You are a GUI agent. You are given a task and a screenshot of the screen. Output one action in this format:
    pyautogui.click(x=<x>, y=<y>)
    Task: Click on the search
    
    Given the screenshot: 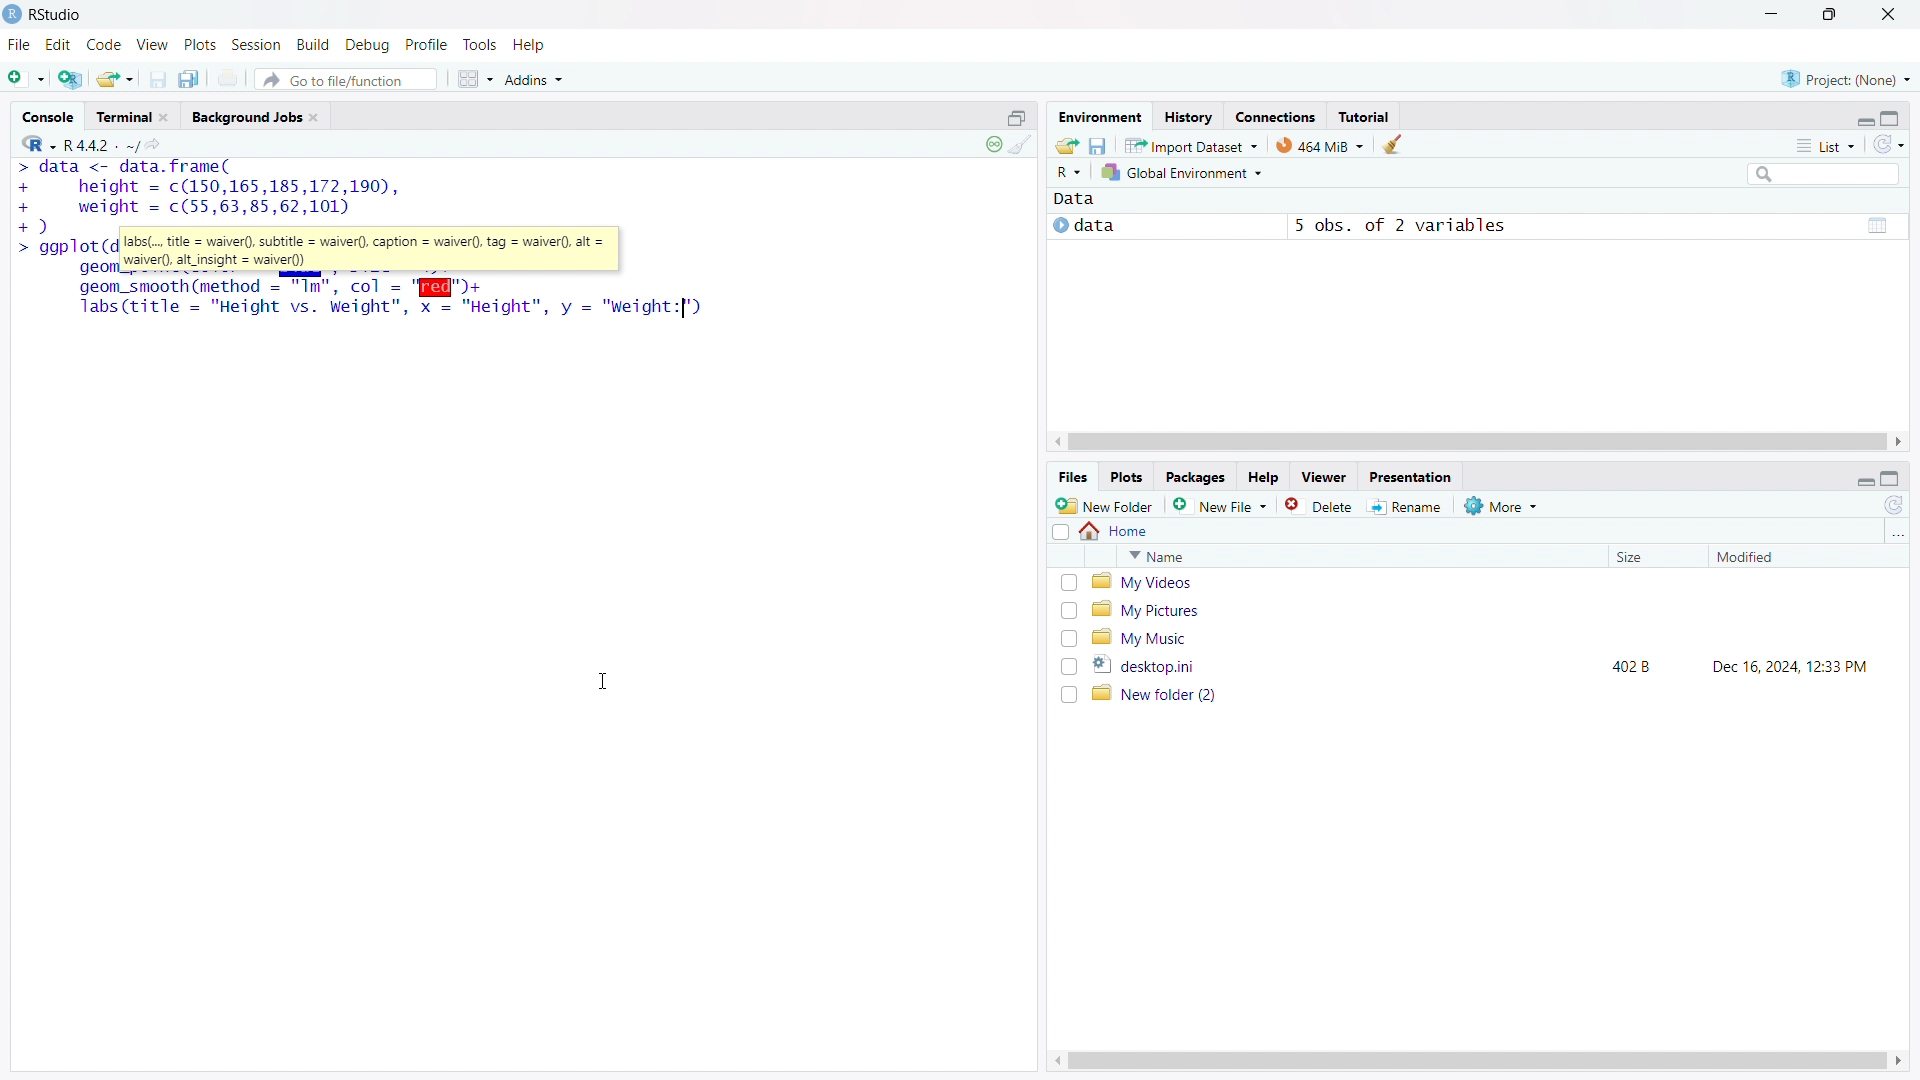 What is the action you would take?
    pyautogui.click(x=1821, y=173)
    